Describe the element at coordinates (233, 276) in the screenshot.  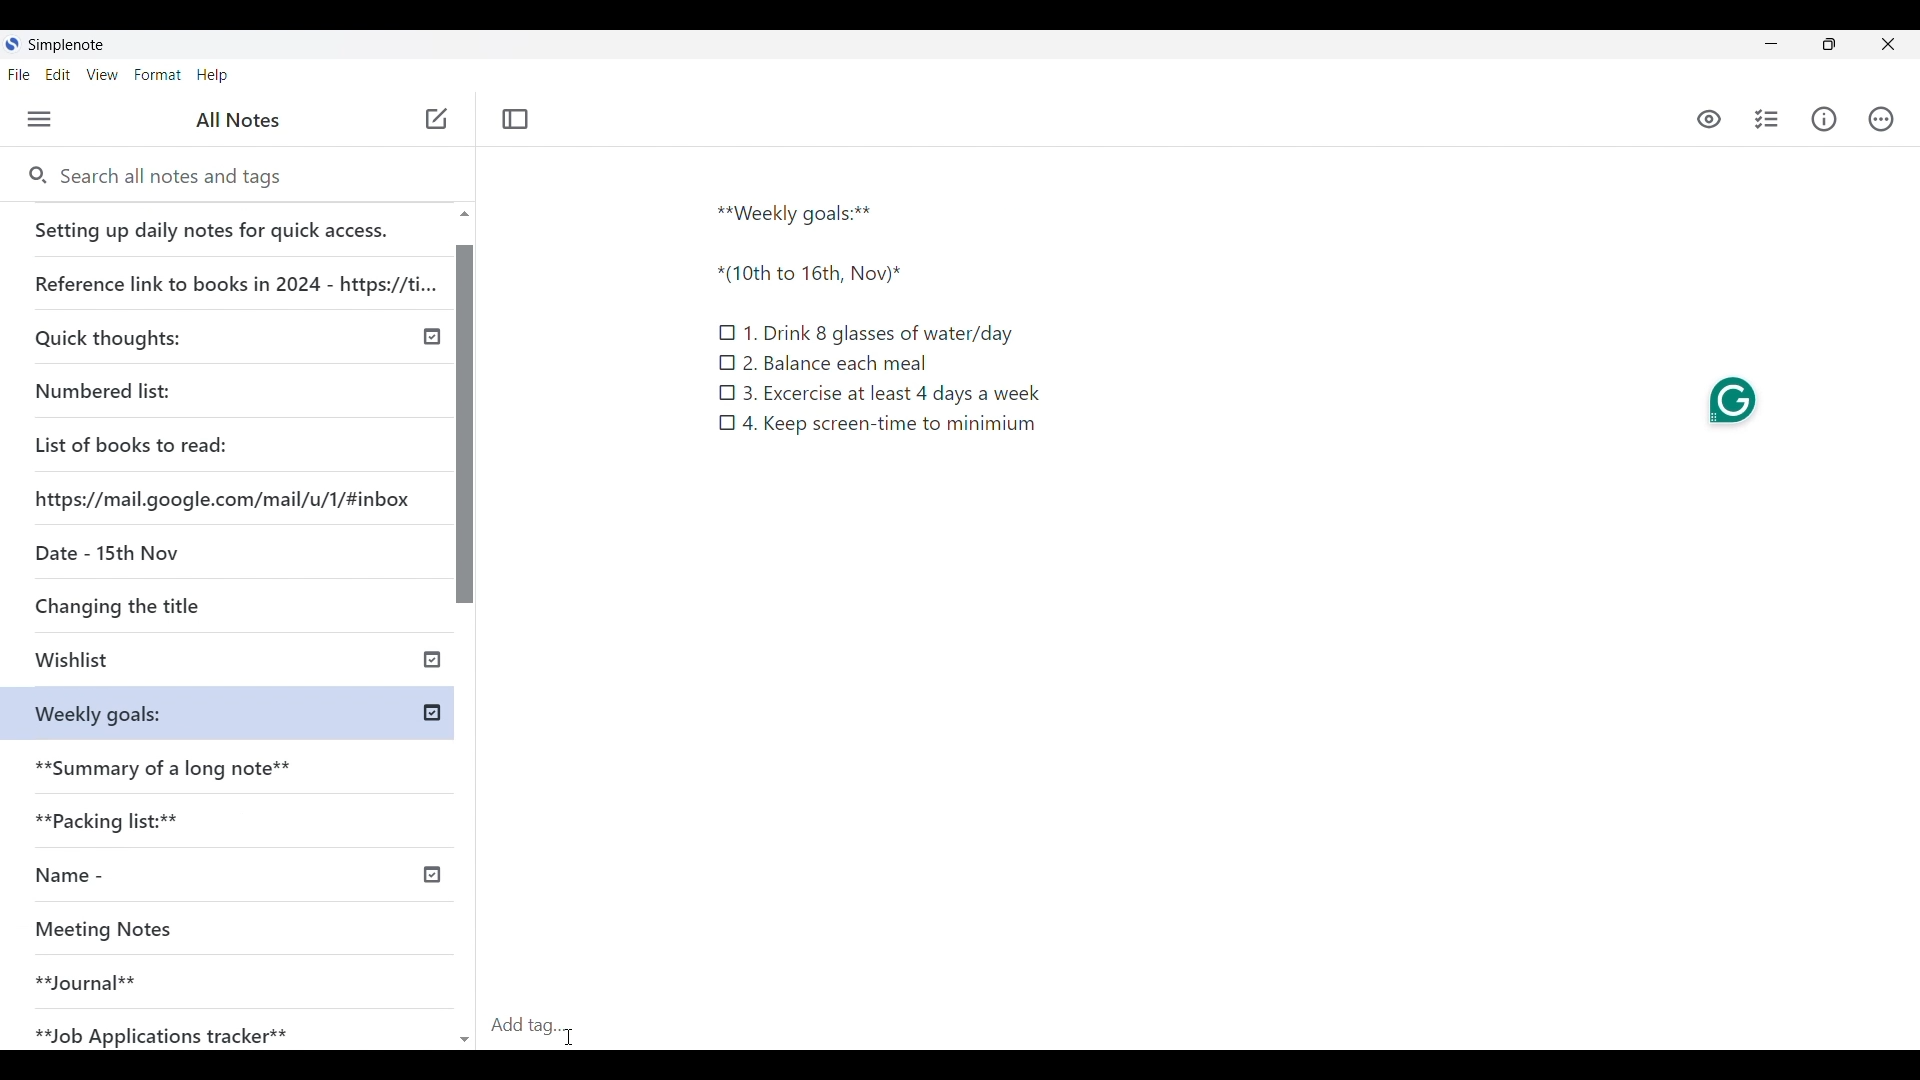
I see `Reference link` at that location.